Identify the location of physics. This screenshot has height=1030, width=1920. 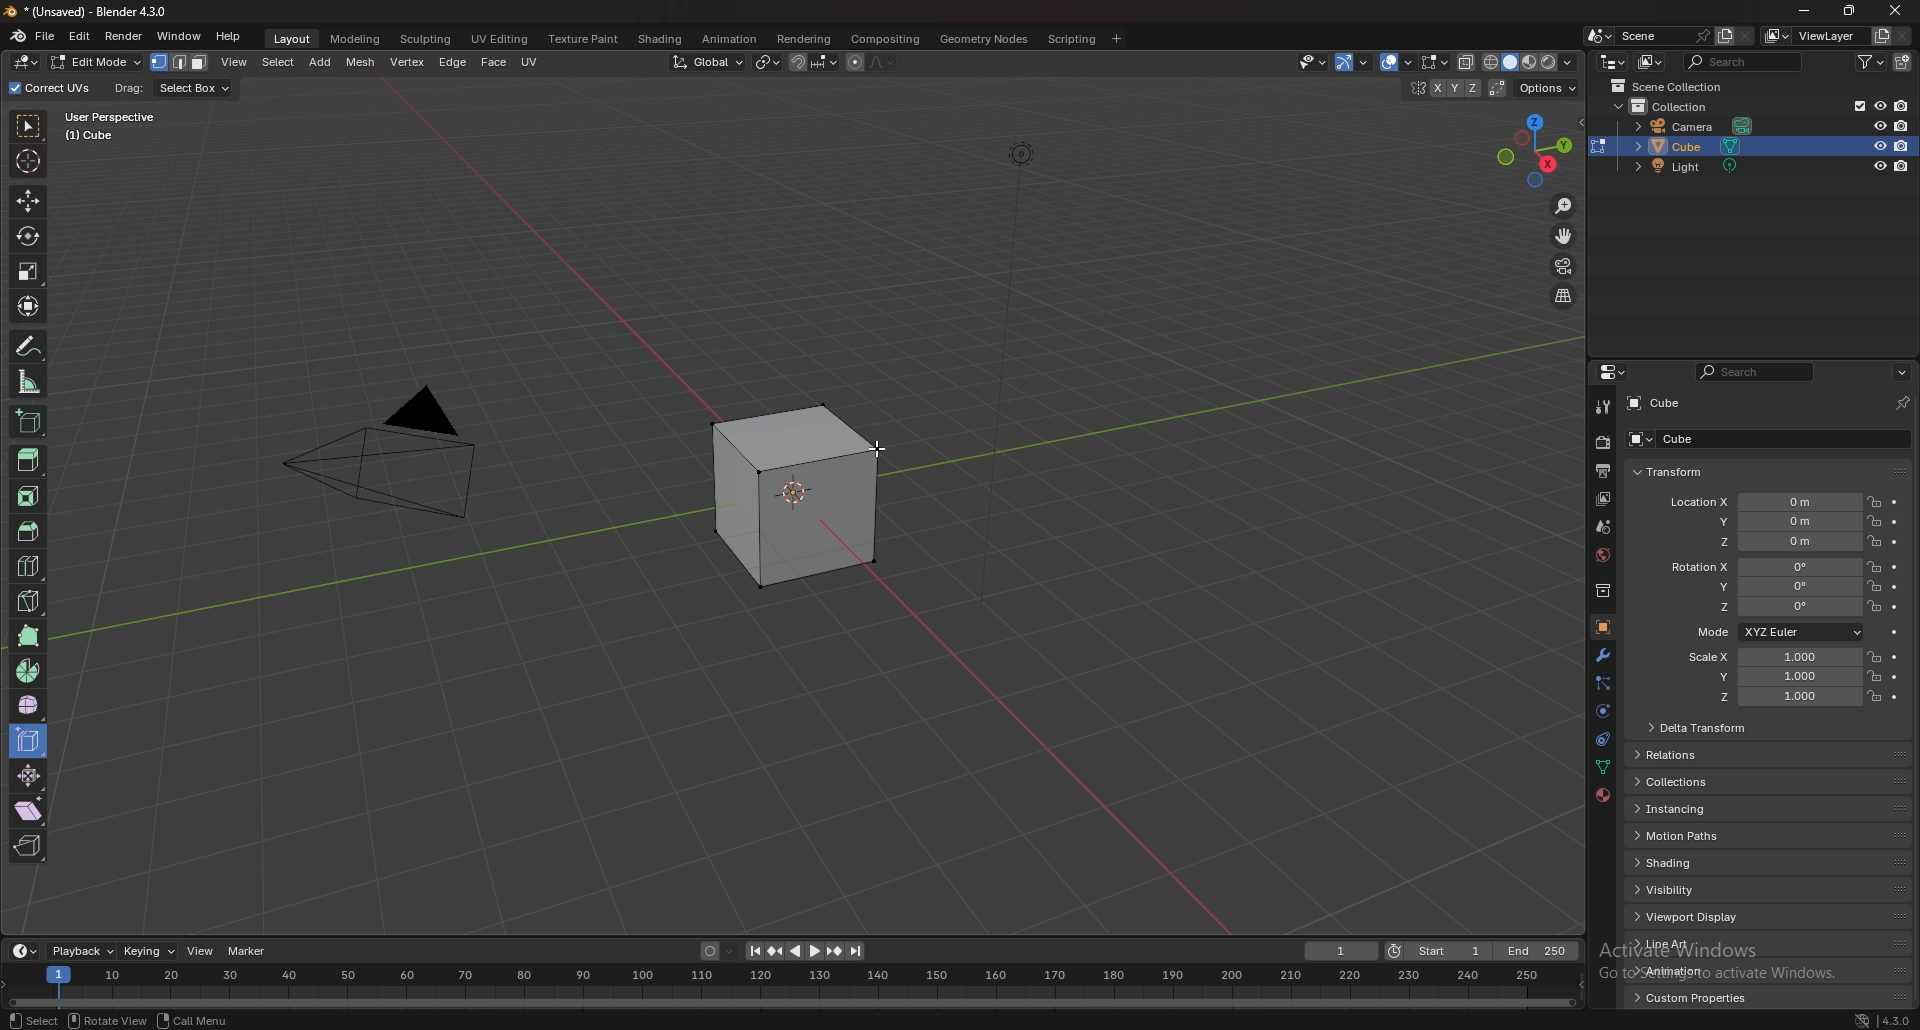
(1602, 712).